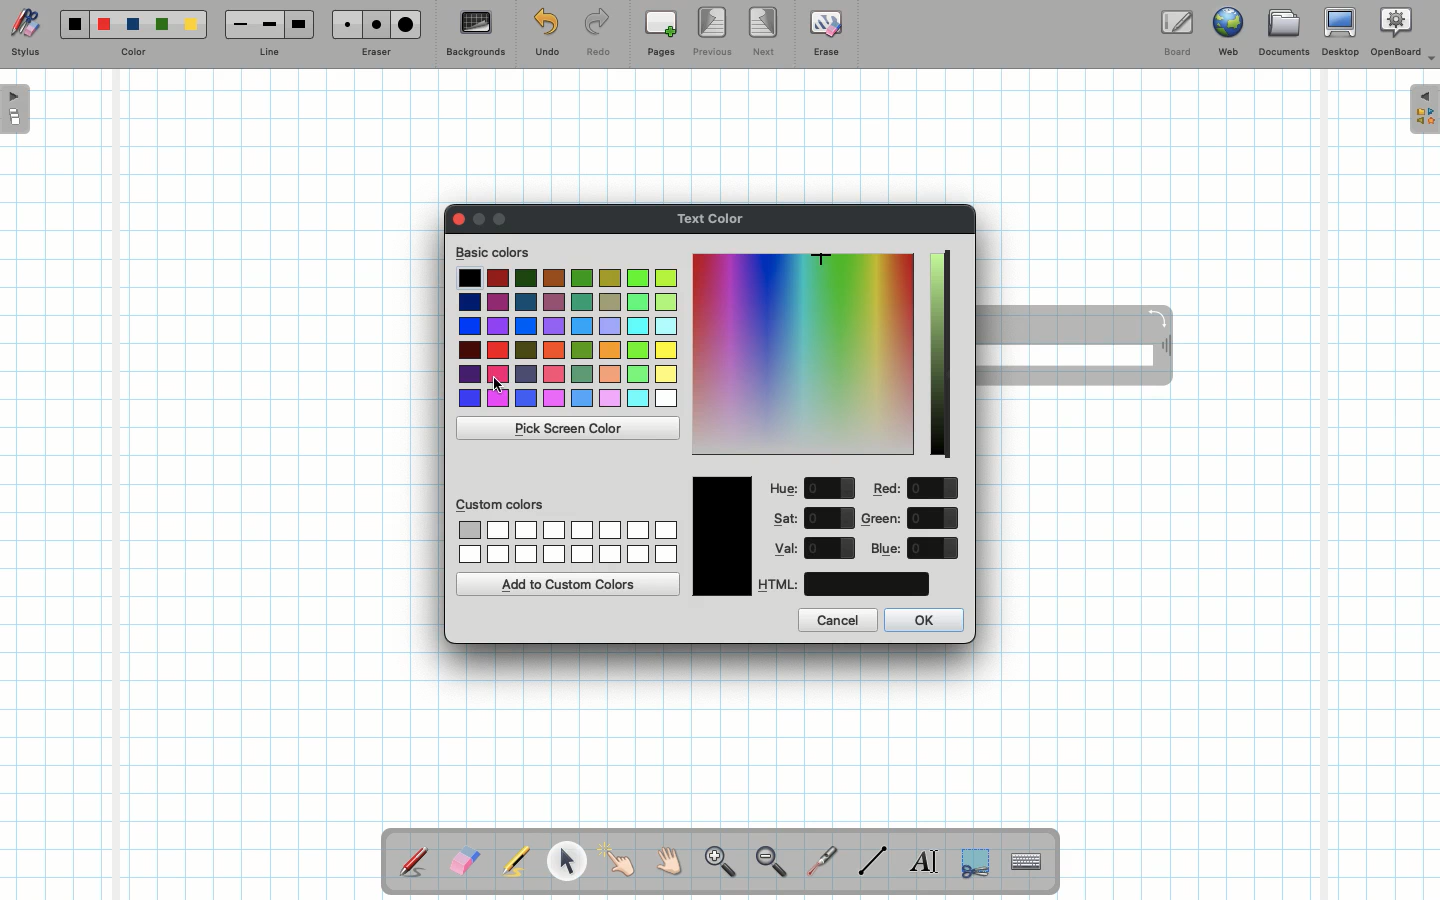 This screenshot has height=900, width=1440. I want to click on Pages, so click(661, 35).